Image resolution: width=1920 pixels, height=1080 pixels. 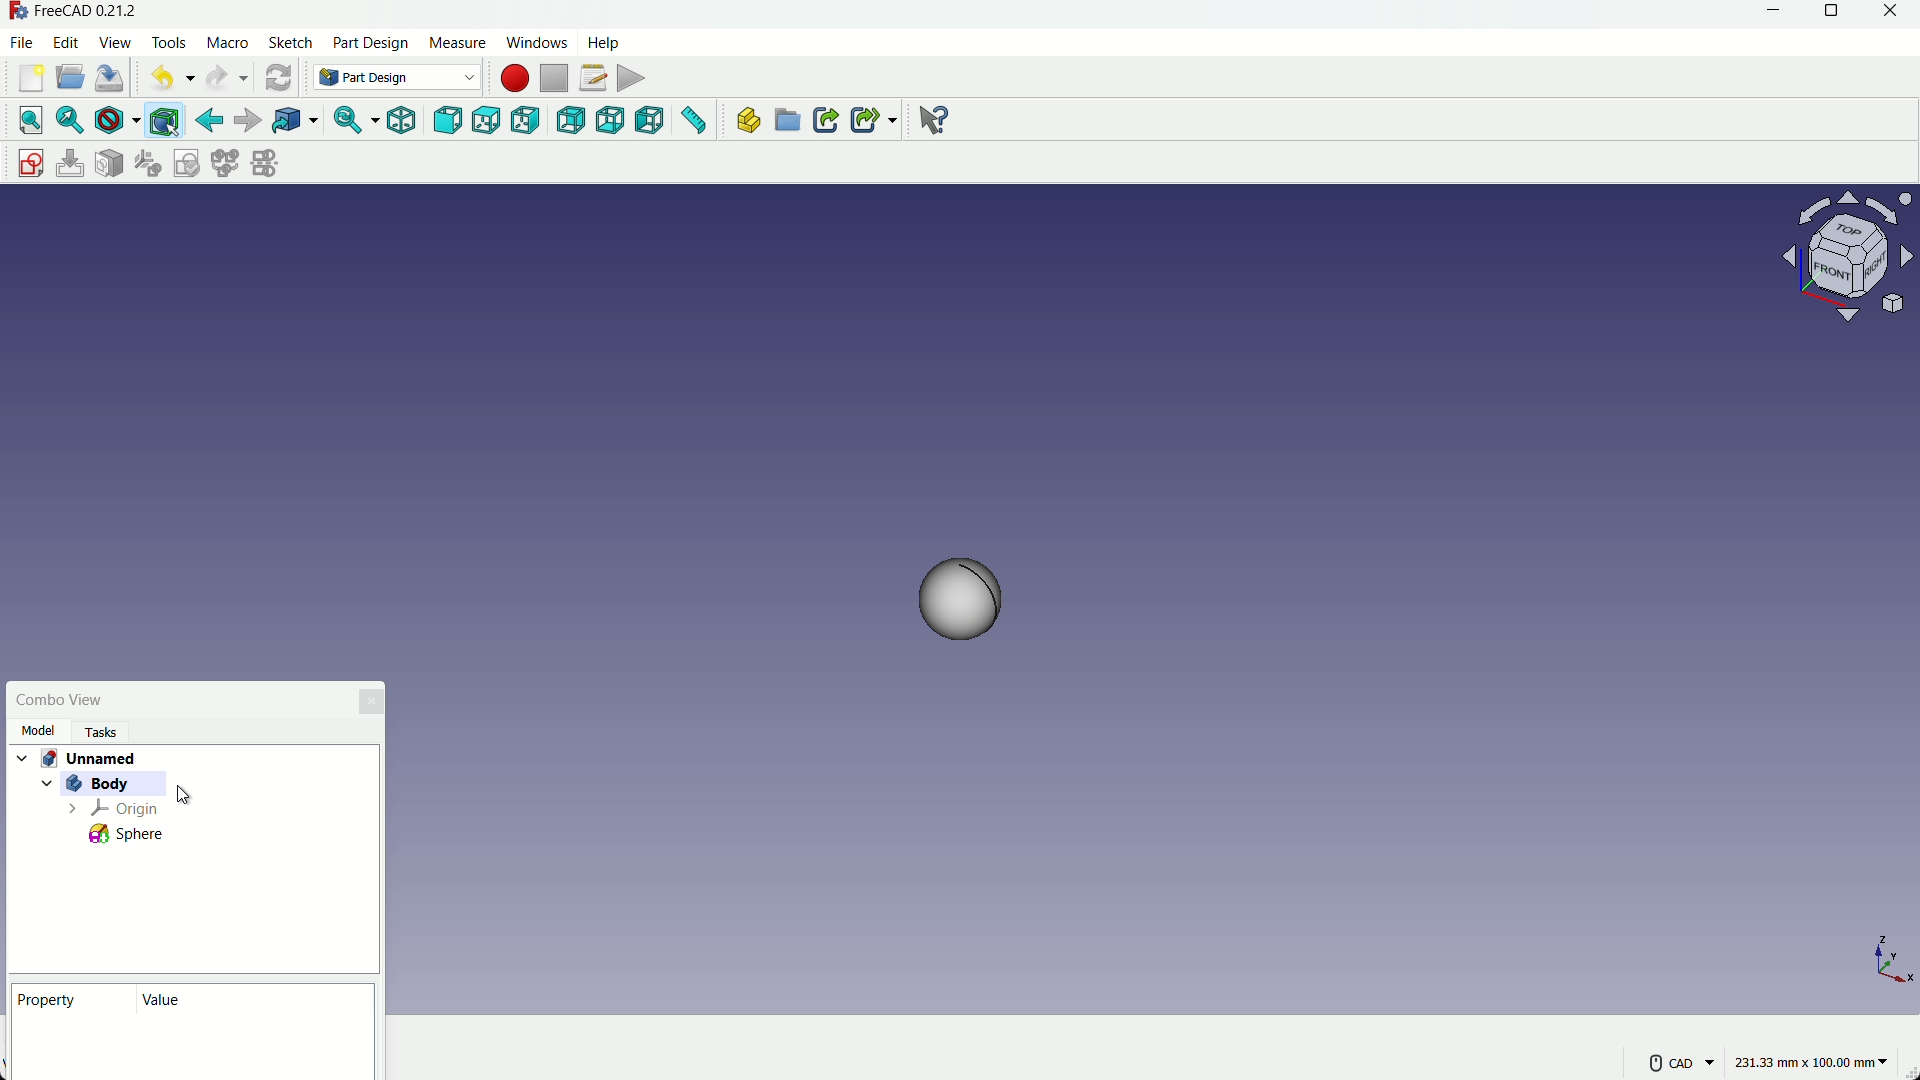 I want to click on Model, so click(x=39, y=731).